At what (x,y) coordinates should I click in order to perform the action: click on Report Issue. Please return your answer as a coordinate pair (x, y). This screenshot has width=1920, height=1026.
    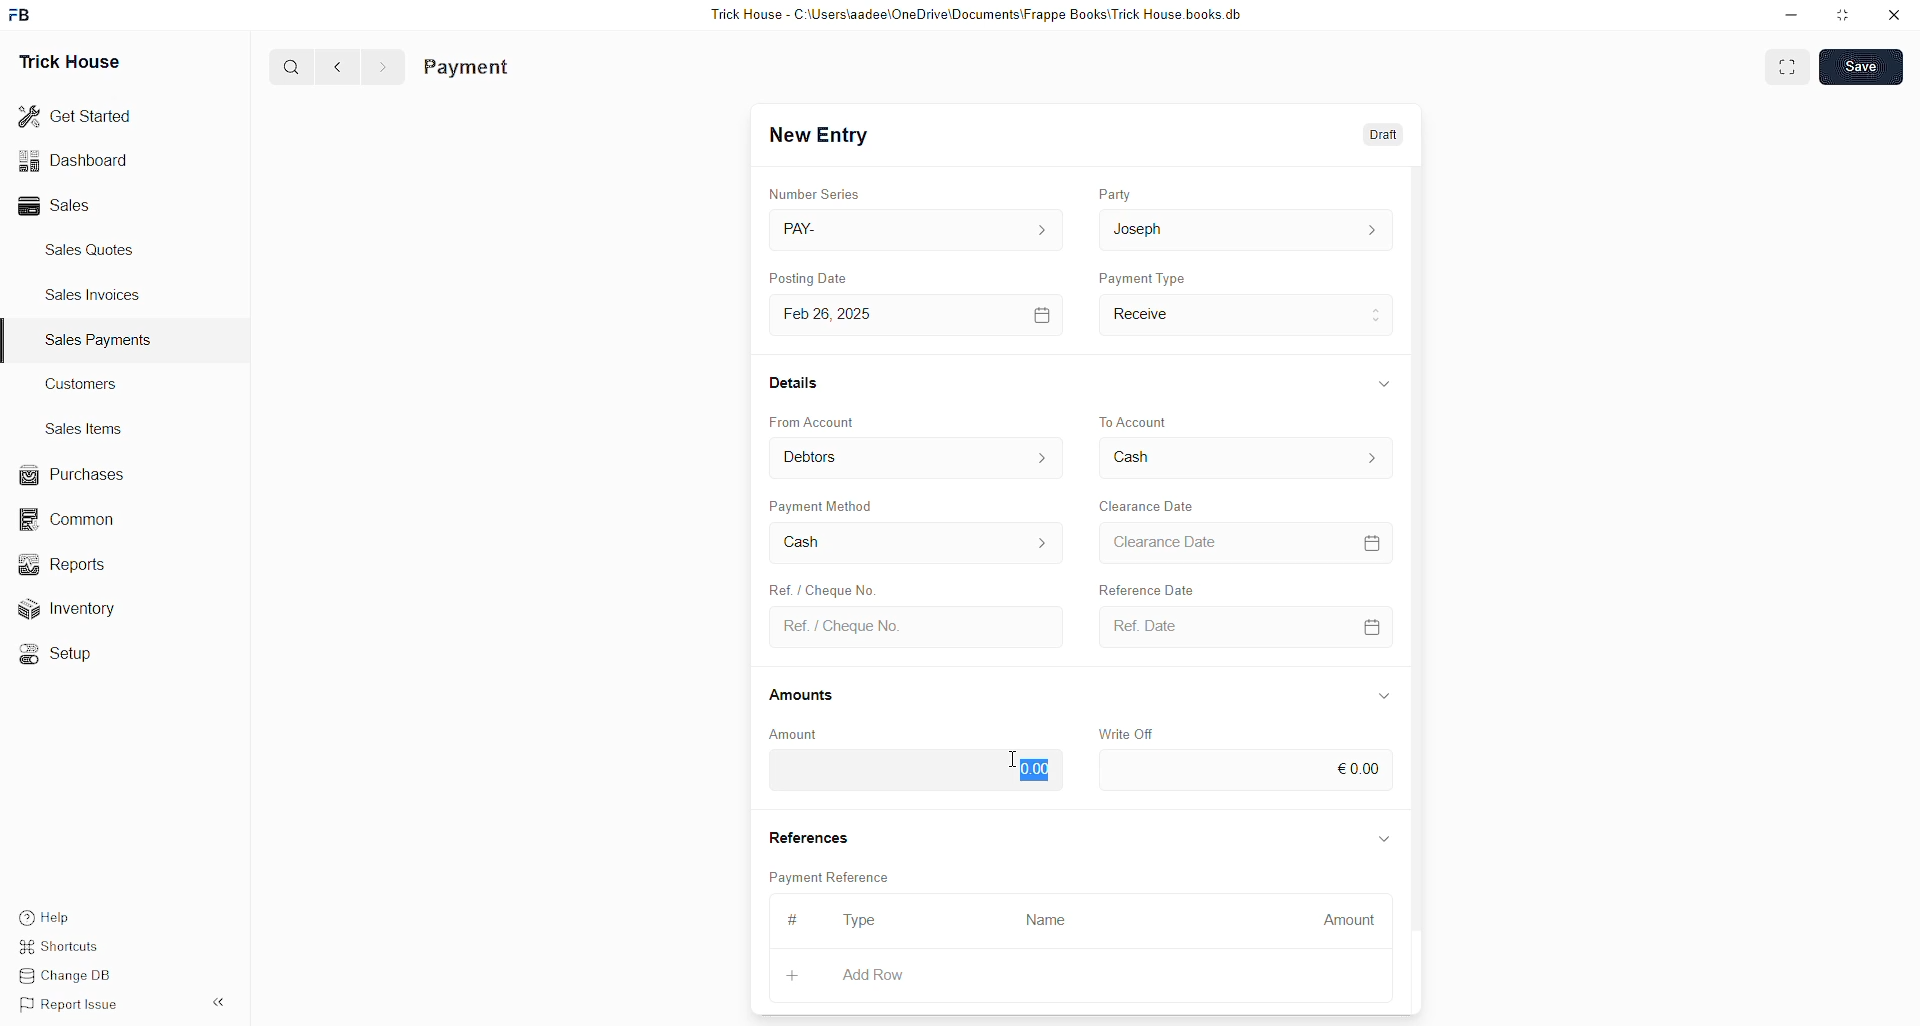
    Looking at the image, I should click on (73, 1005).